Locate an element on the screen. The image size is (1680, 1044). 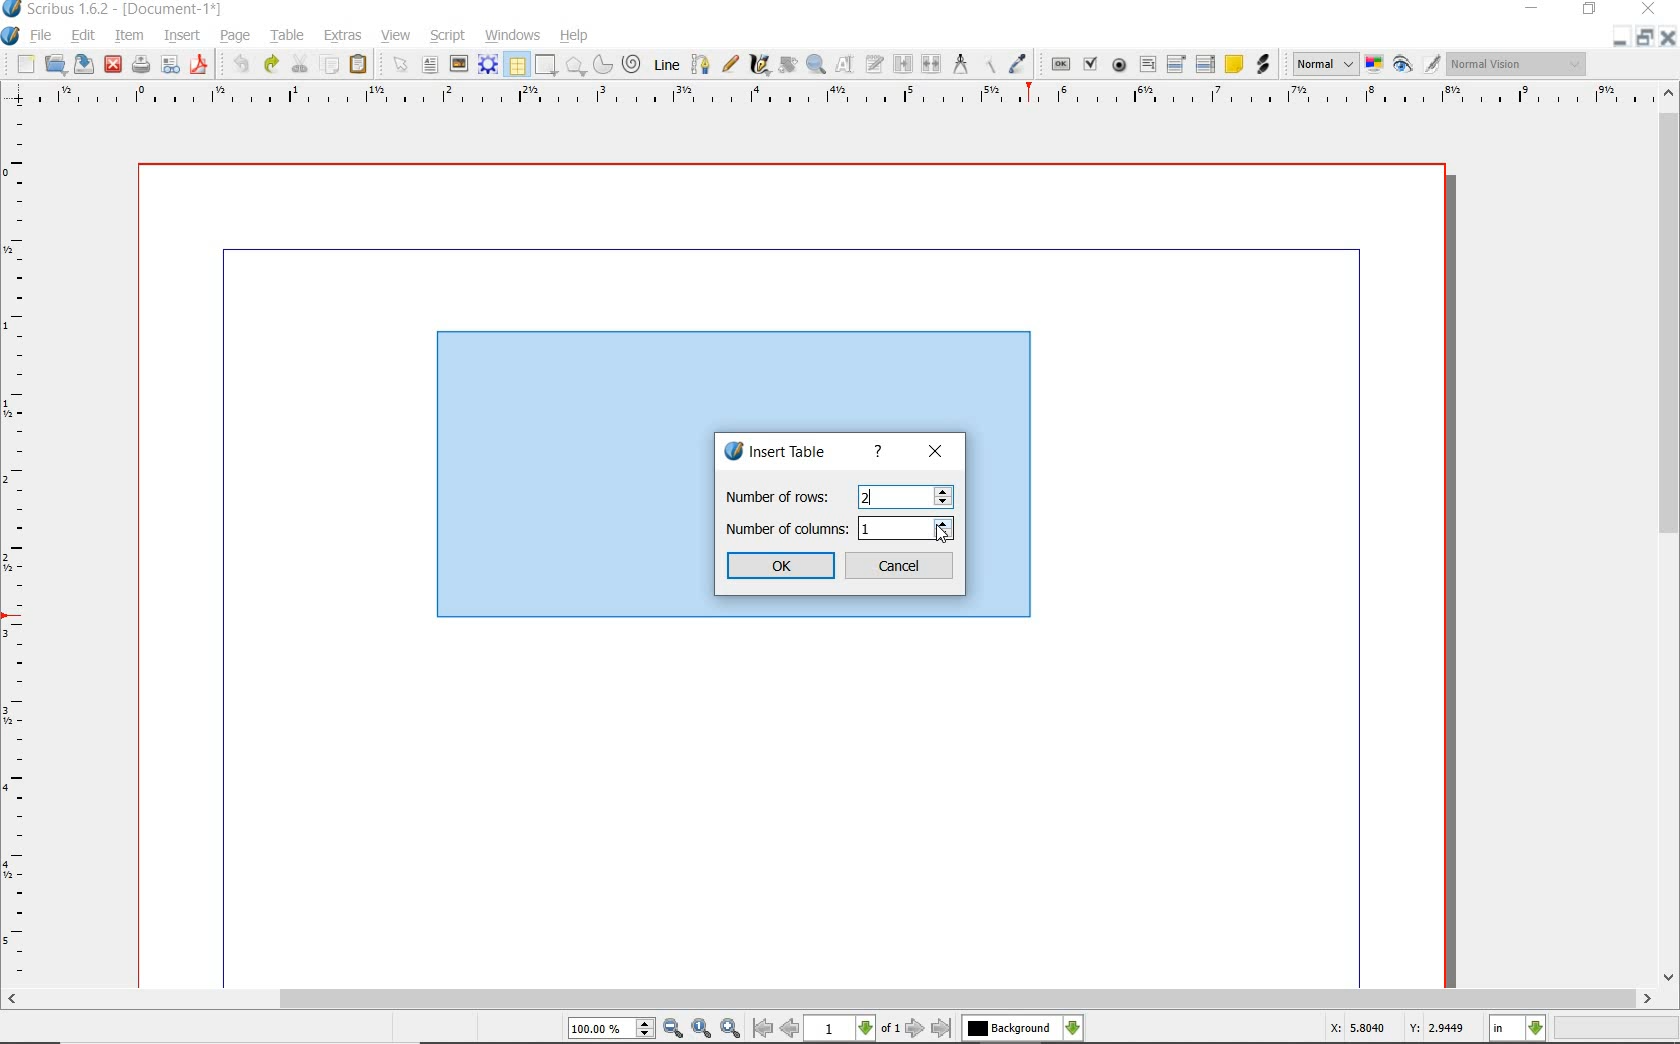
shape is located at coordinates (576, 67).